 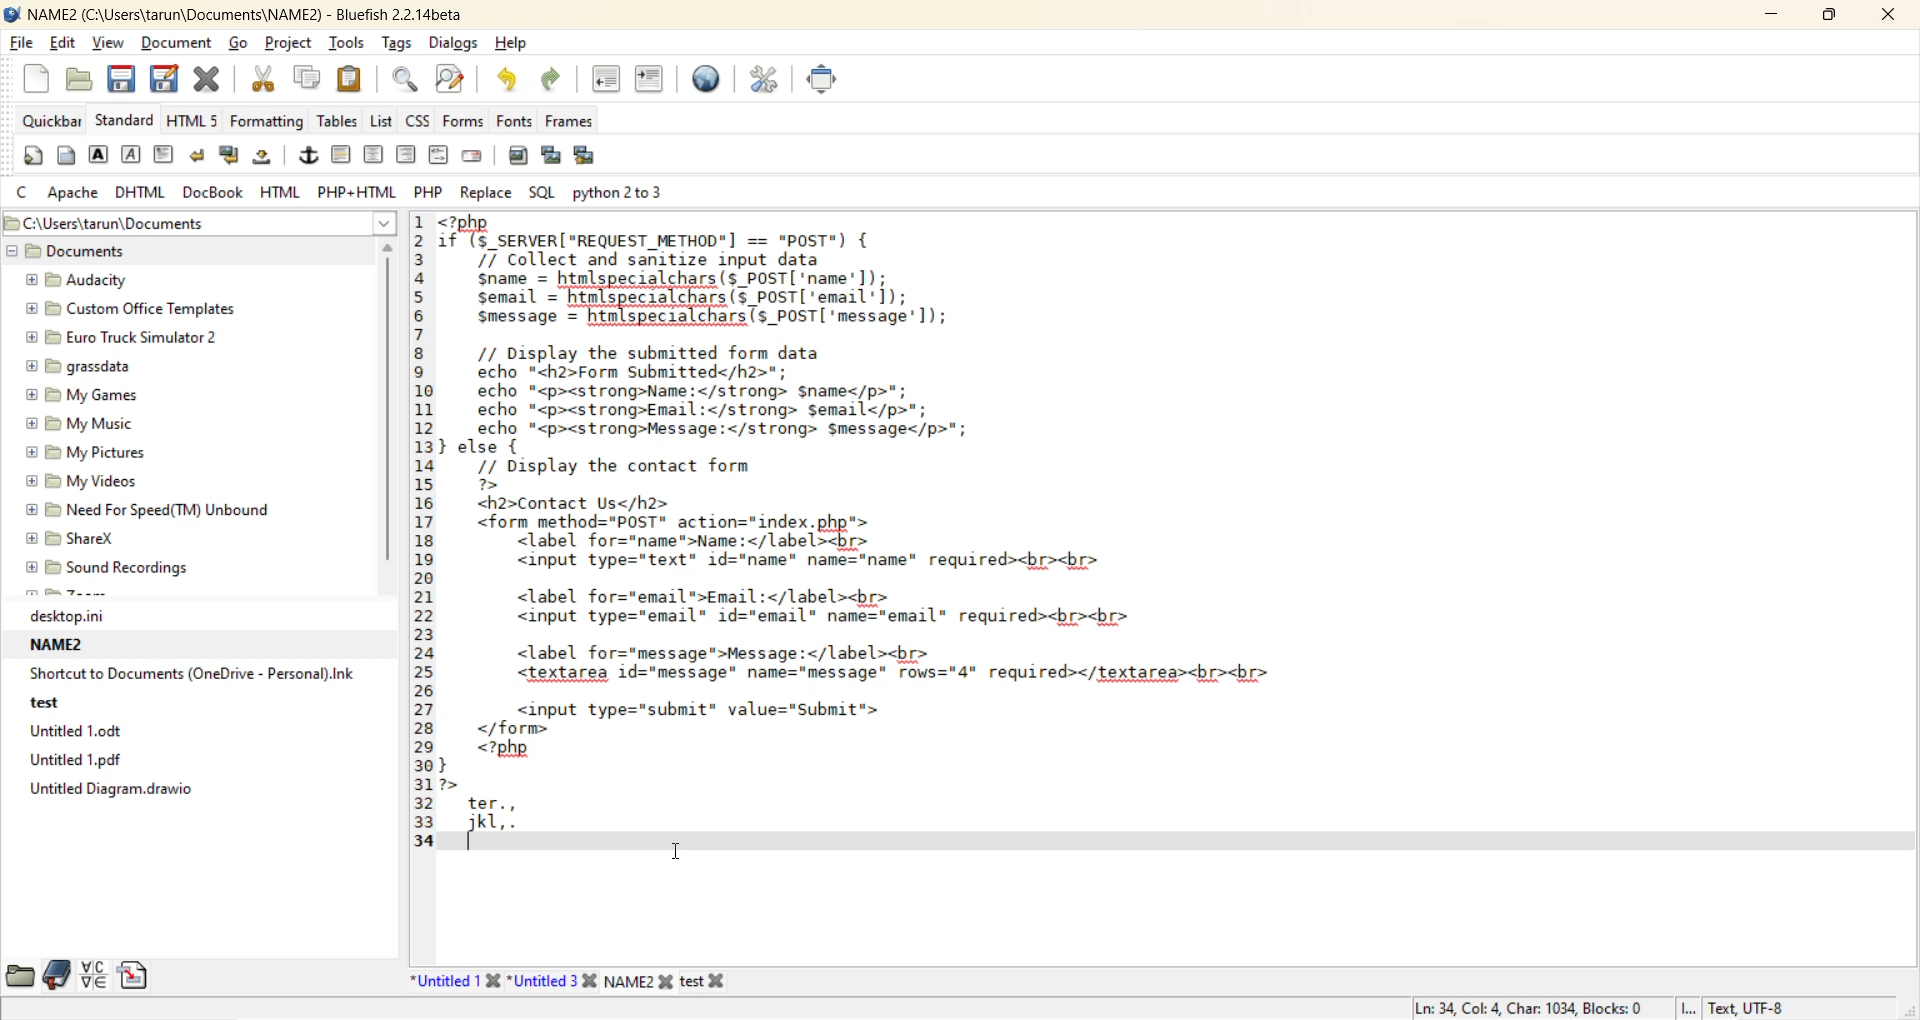 What do you see at coordinates (400, 45) in the screenshot?
I see `tags` at bounding box center [400, 45].